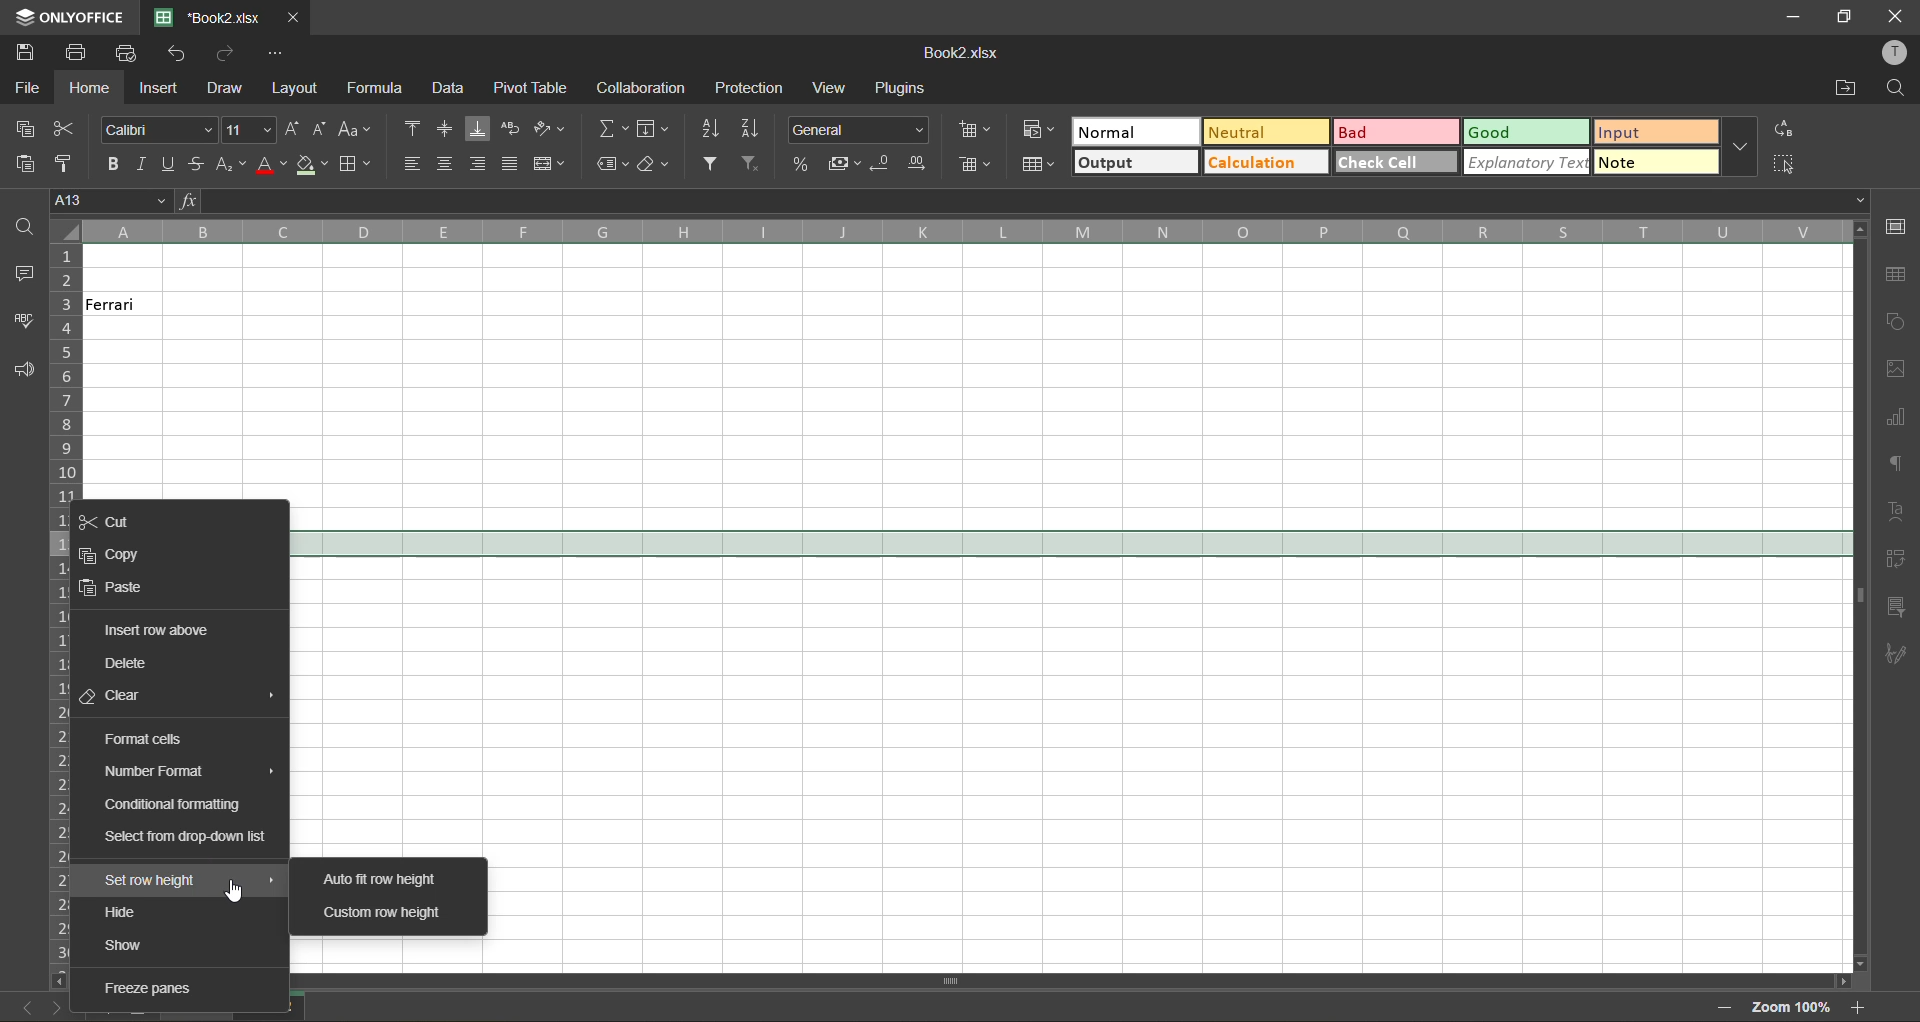 The height and width of the screenshot is (1022, 1920). What do you see at coordinates (1271, 133) in the screenshot?
I see `neutral` at bounding box center [1271, 133].